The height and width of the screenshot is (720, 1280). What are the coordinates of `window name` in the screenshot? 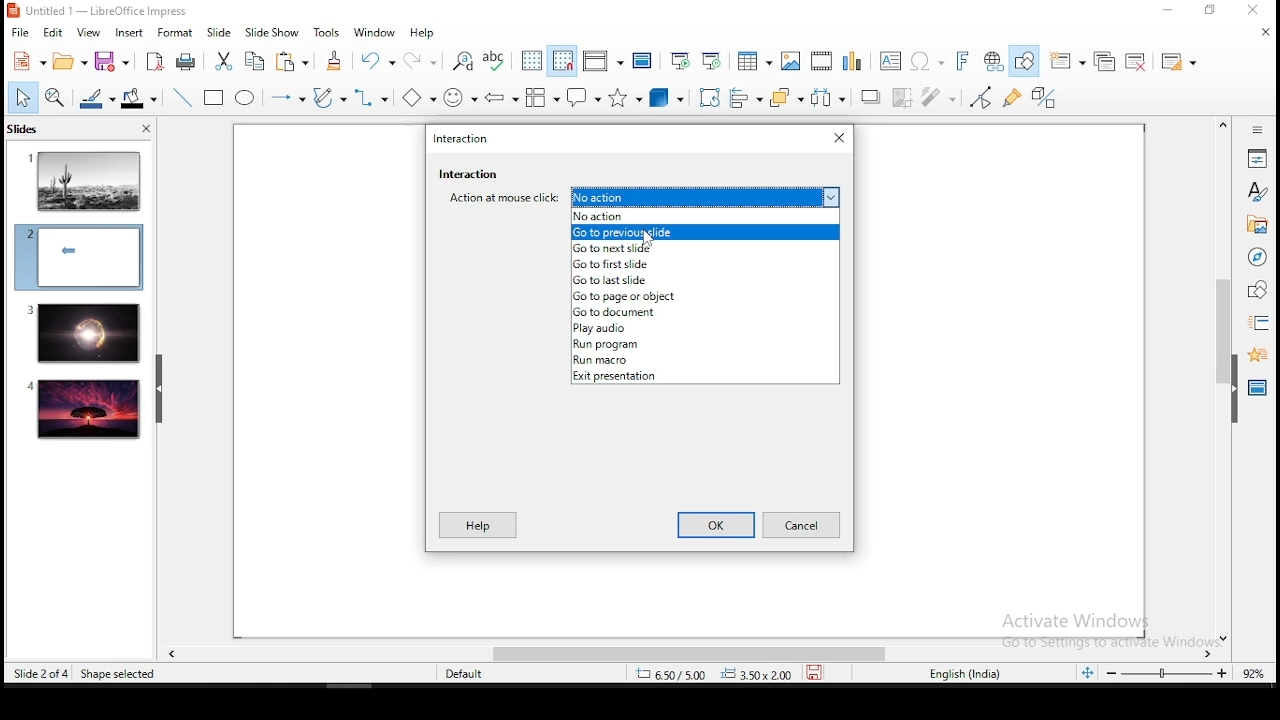 It's located at (100, 10).